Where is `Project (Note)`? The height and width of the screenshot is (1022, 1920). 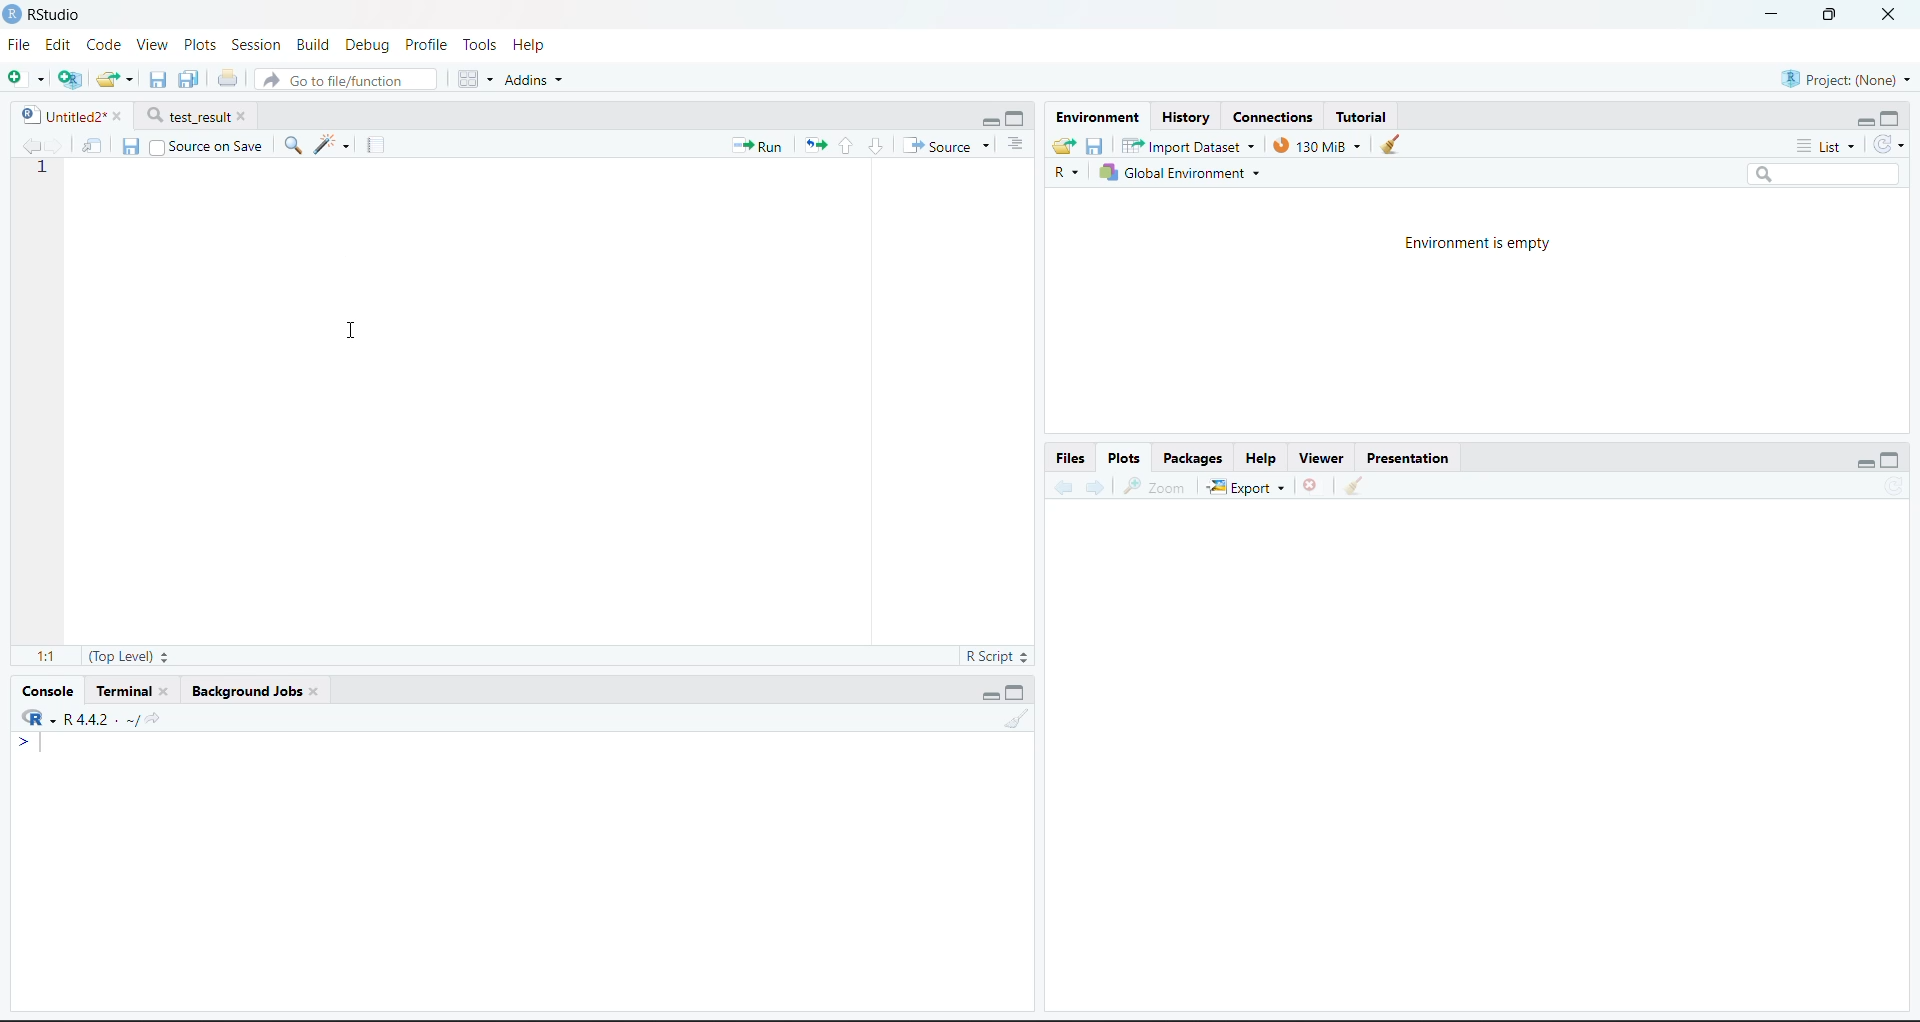
Project (Note) is located at coordinates (1843, 78).